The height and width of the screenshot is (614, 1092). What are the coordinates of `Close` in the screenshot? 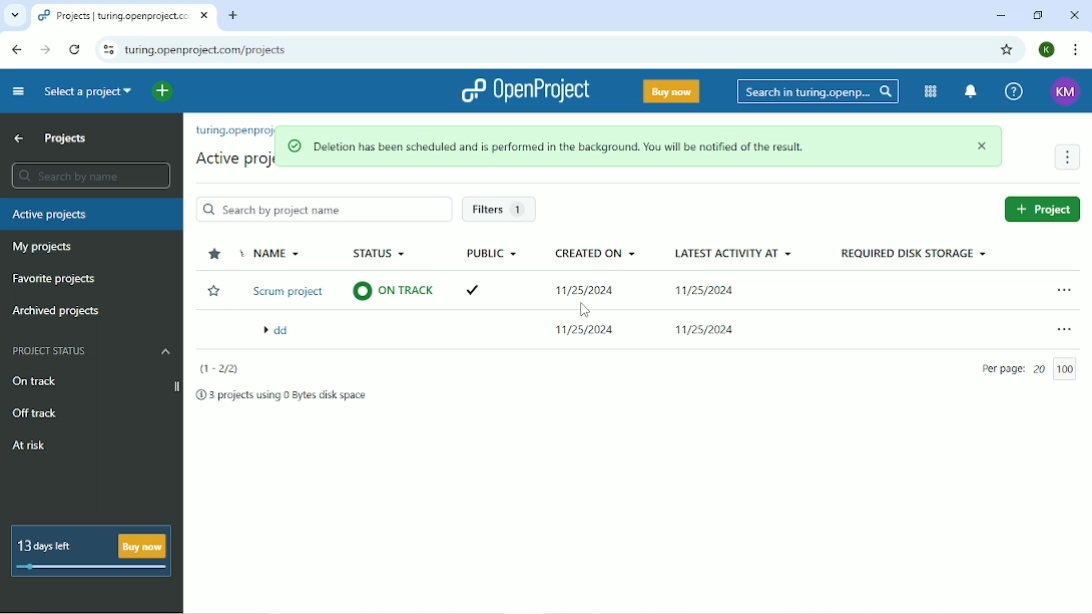 It's located at (1076, 16).